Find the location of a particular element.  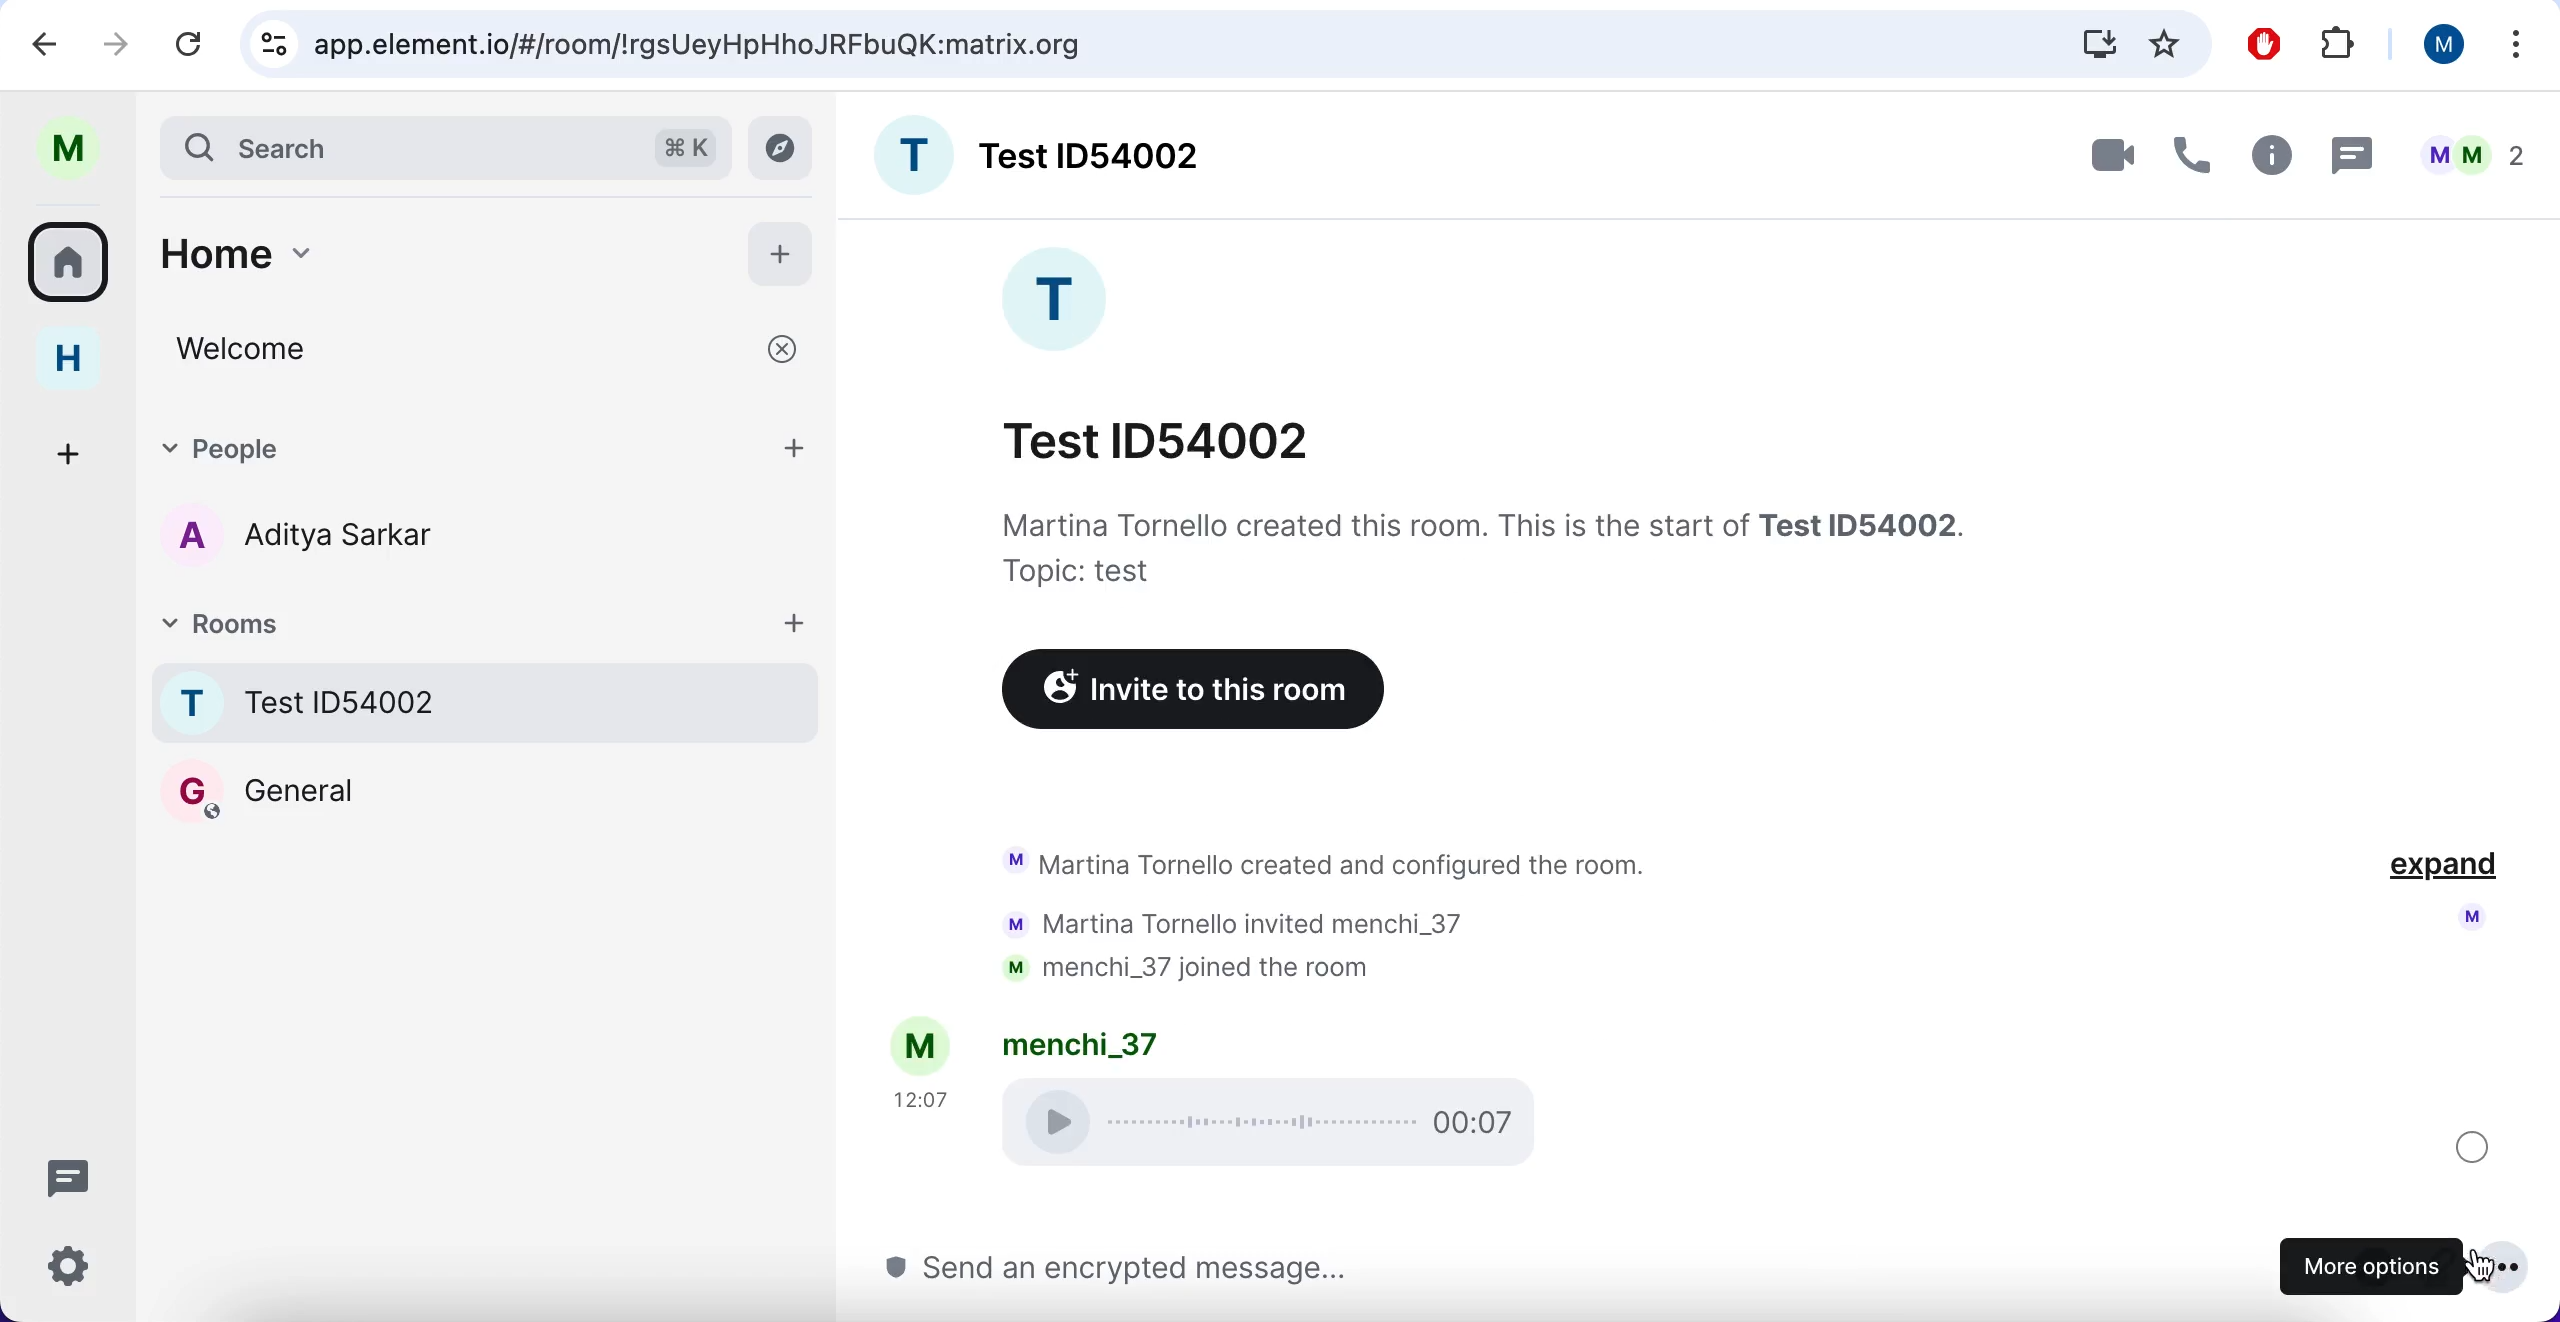

cursor is located at coordinates (2506, 1270).